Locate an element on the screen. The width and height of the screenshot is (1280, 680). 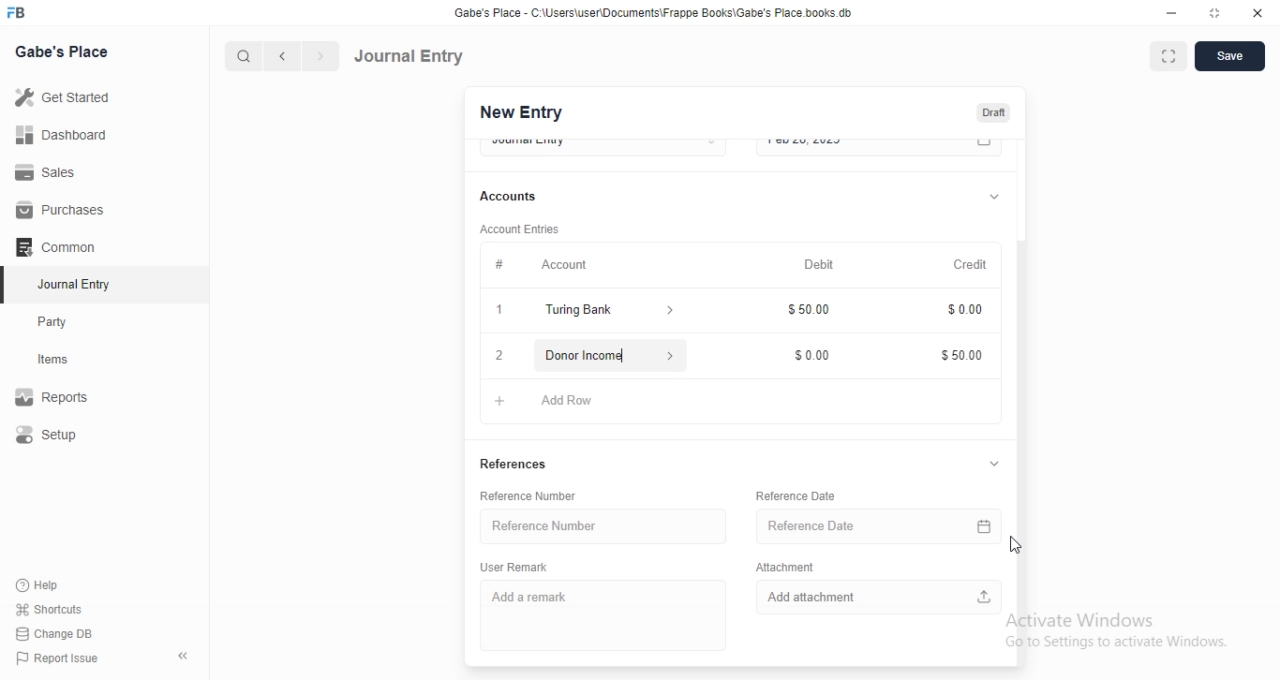
$50.00 is located at coordinates (813, 312).